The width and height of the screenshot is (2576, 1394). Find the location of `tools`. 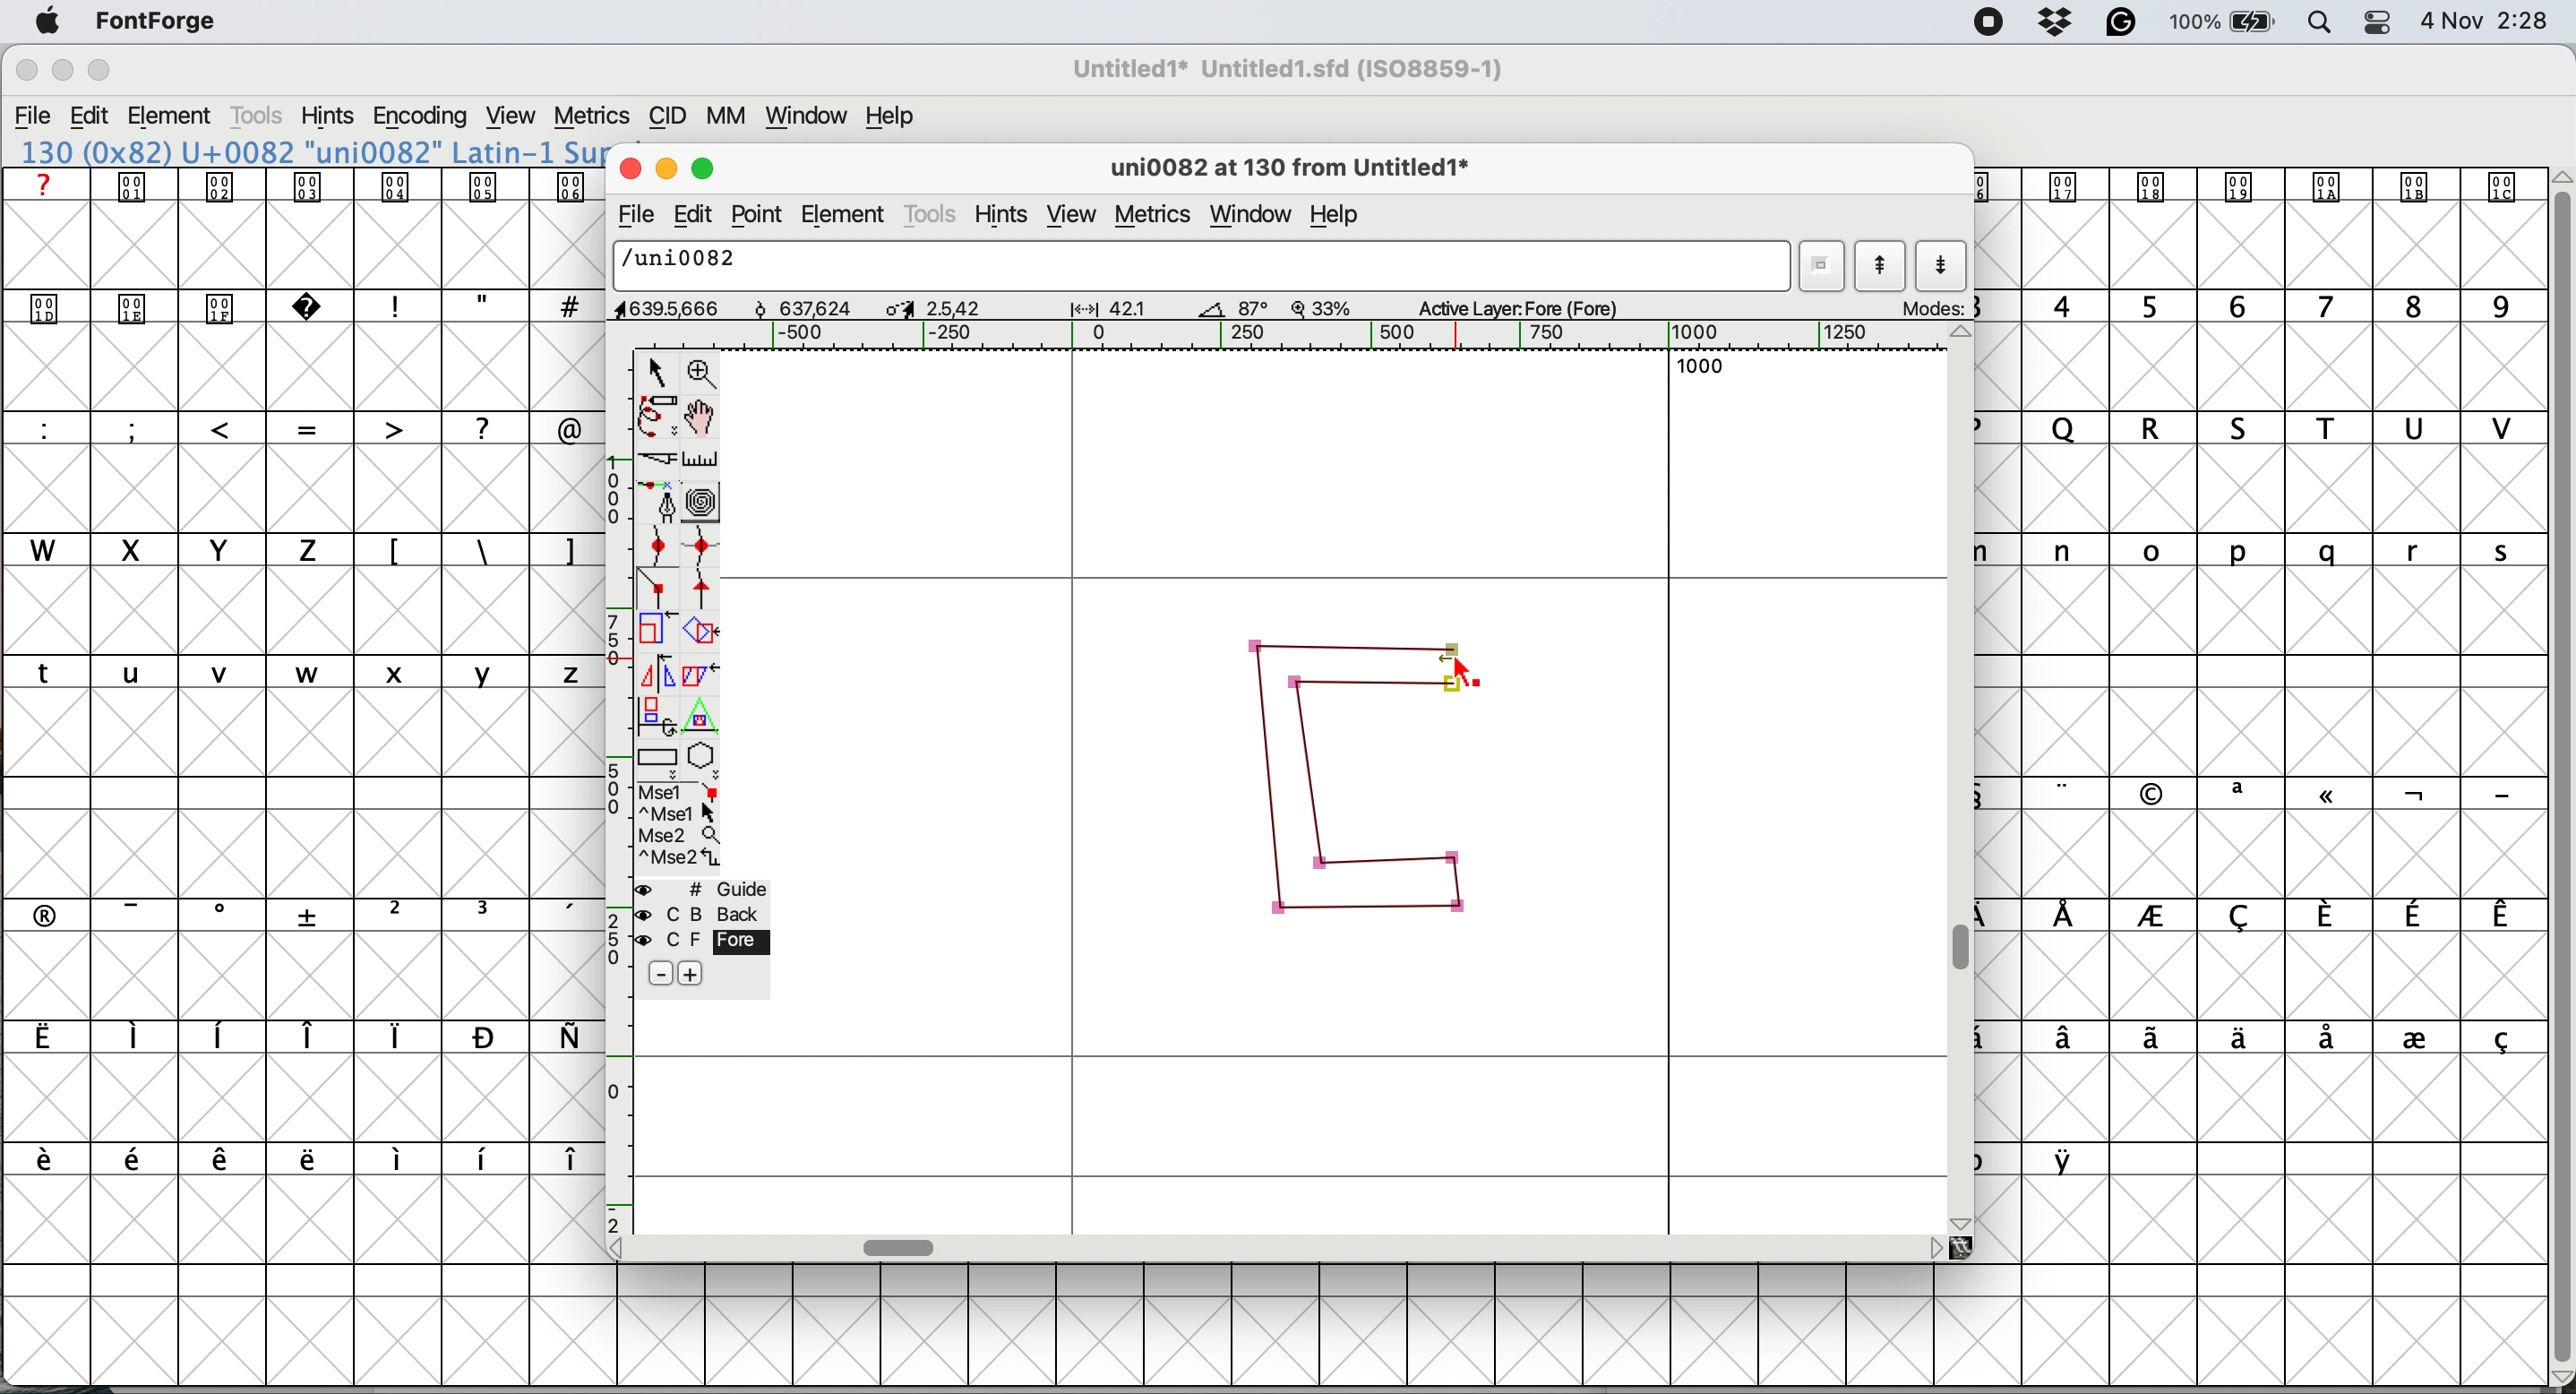

tools is located at coordinates (932, 217).